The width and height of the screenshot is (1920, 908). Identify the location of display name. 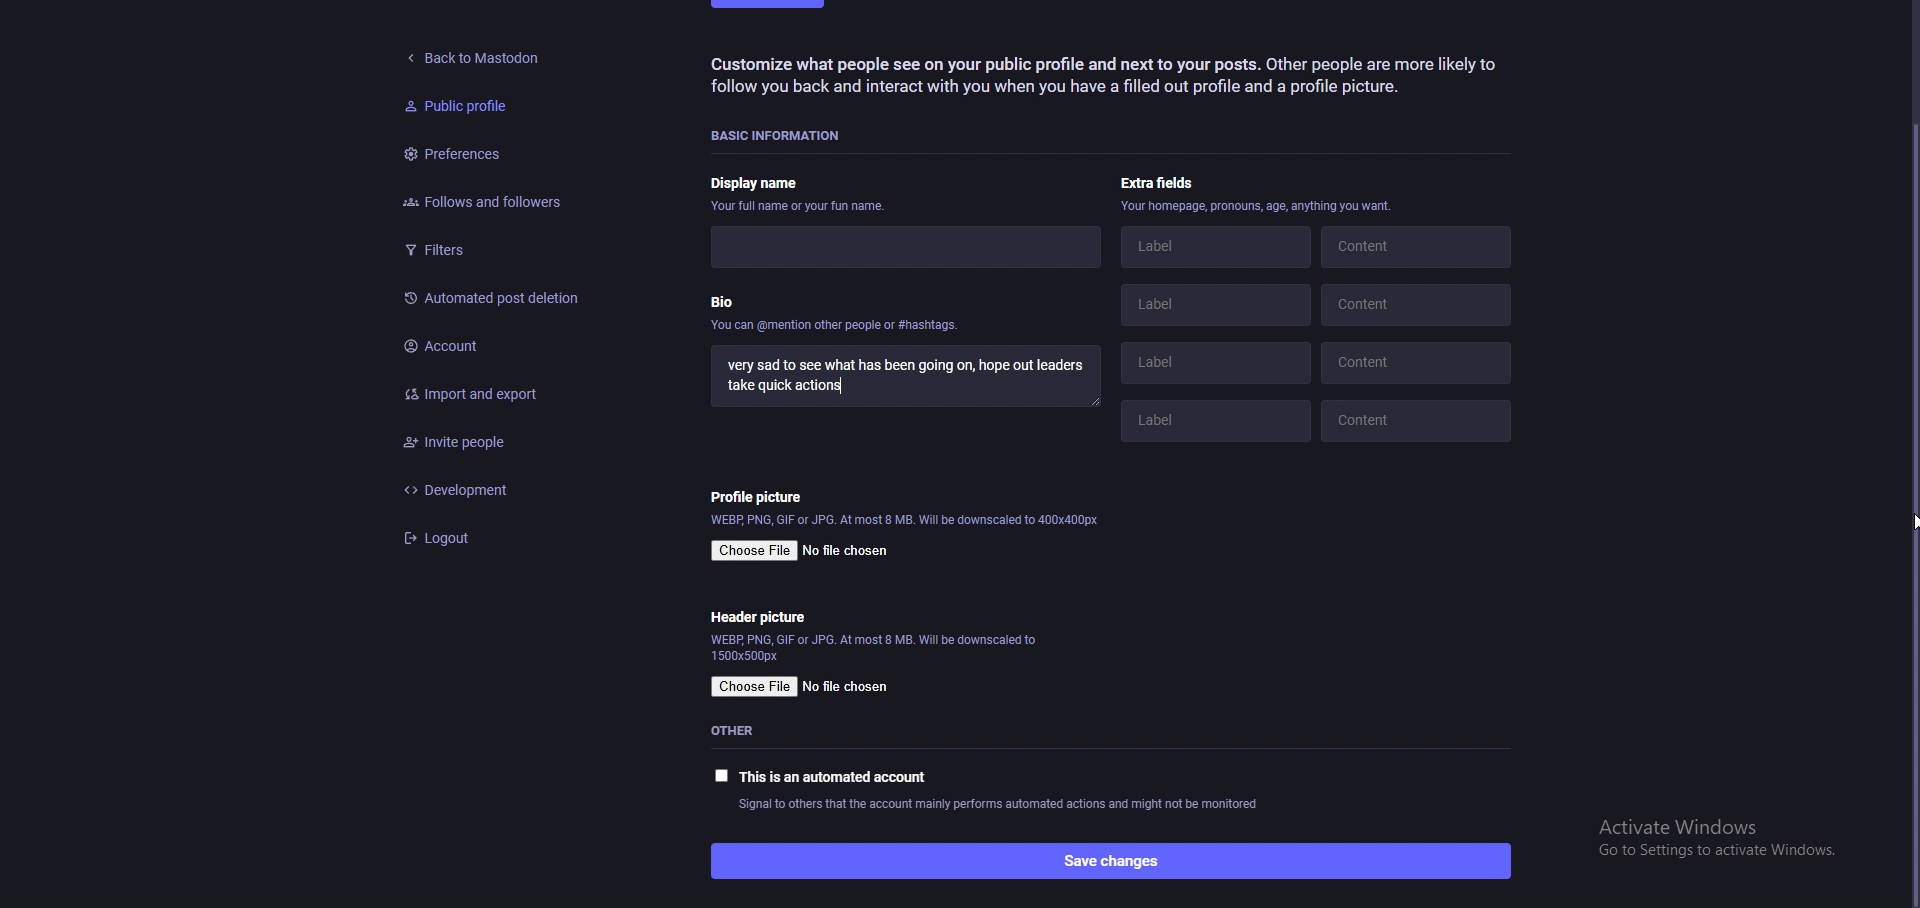
(801, 186).